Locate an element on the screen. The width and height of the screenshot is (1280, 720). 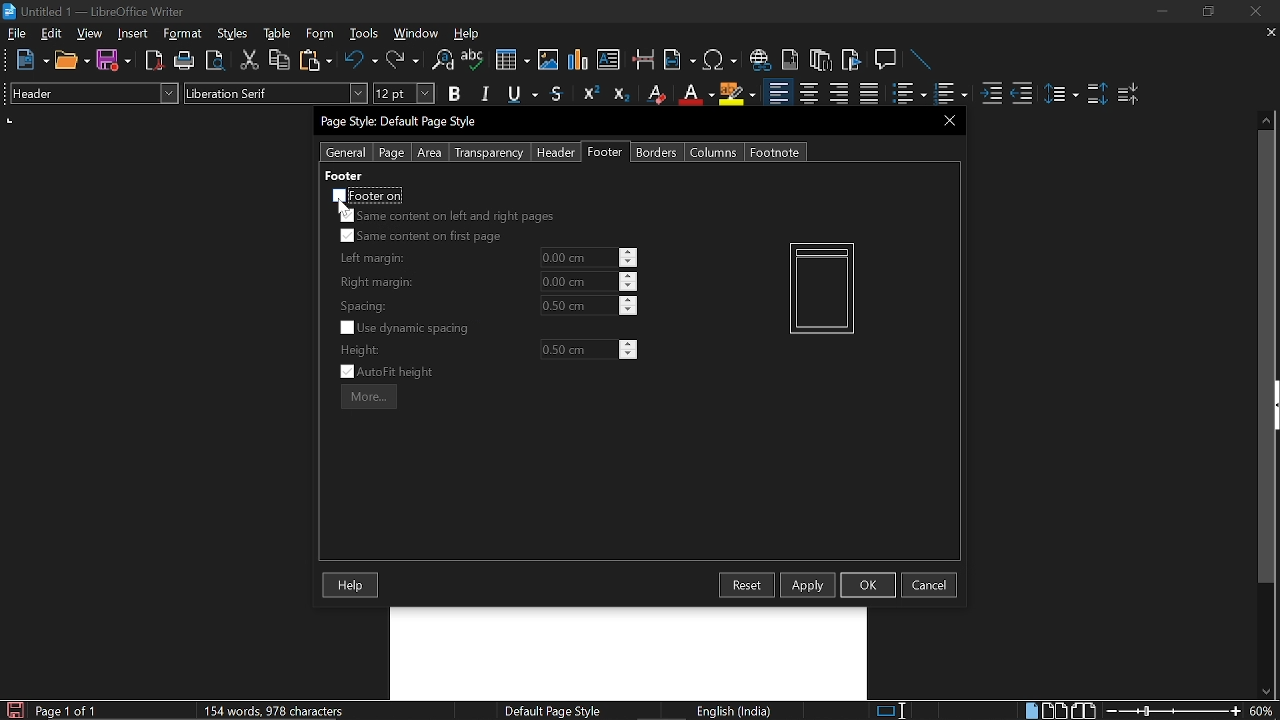
vertical scrollbar is located at coordinates (1263, 358).